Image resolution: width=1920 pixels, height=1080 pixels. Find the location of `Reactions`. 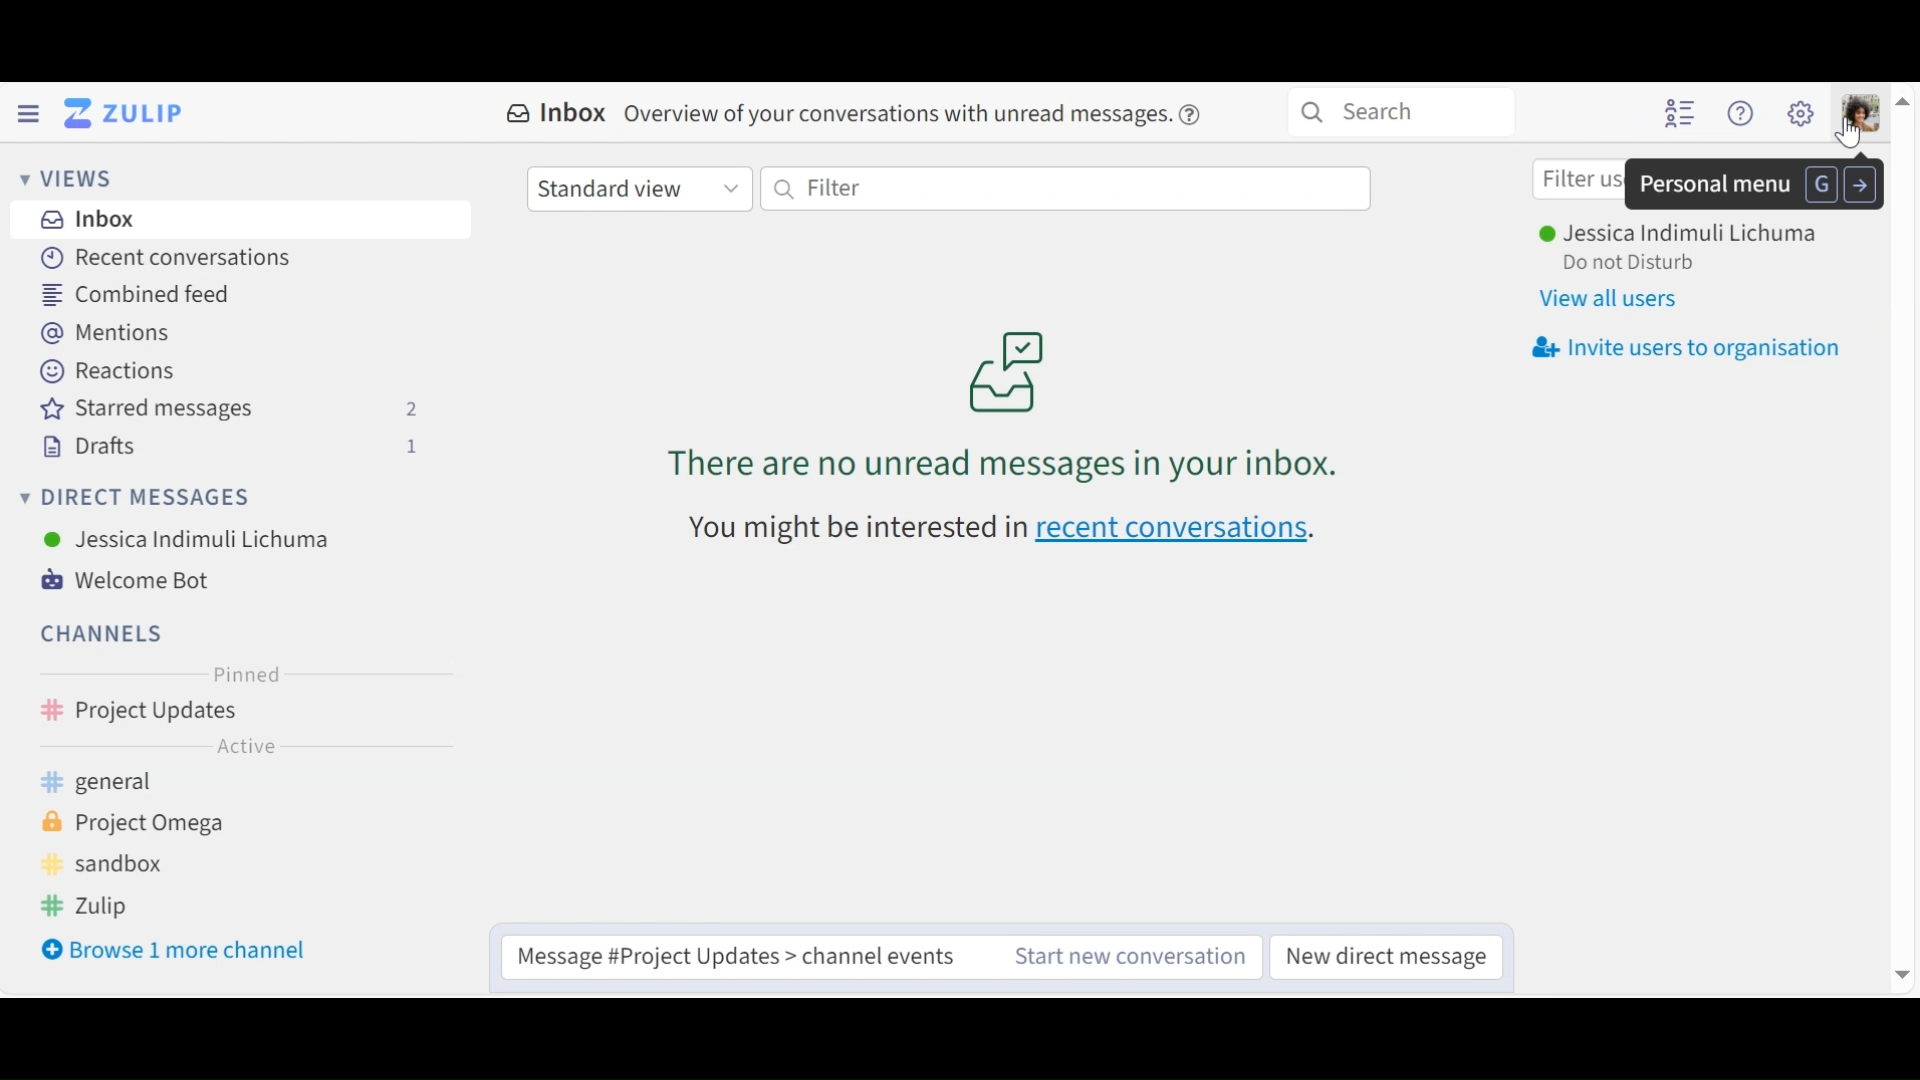

Reactions is located at coordinates (105, 369).